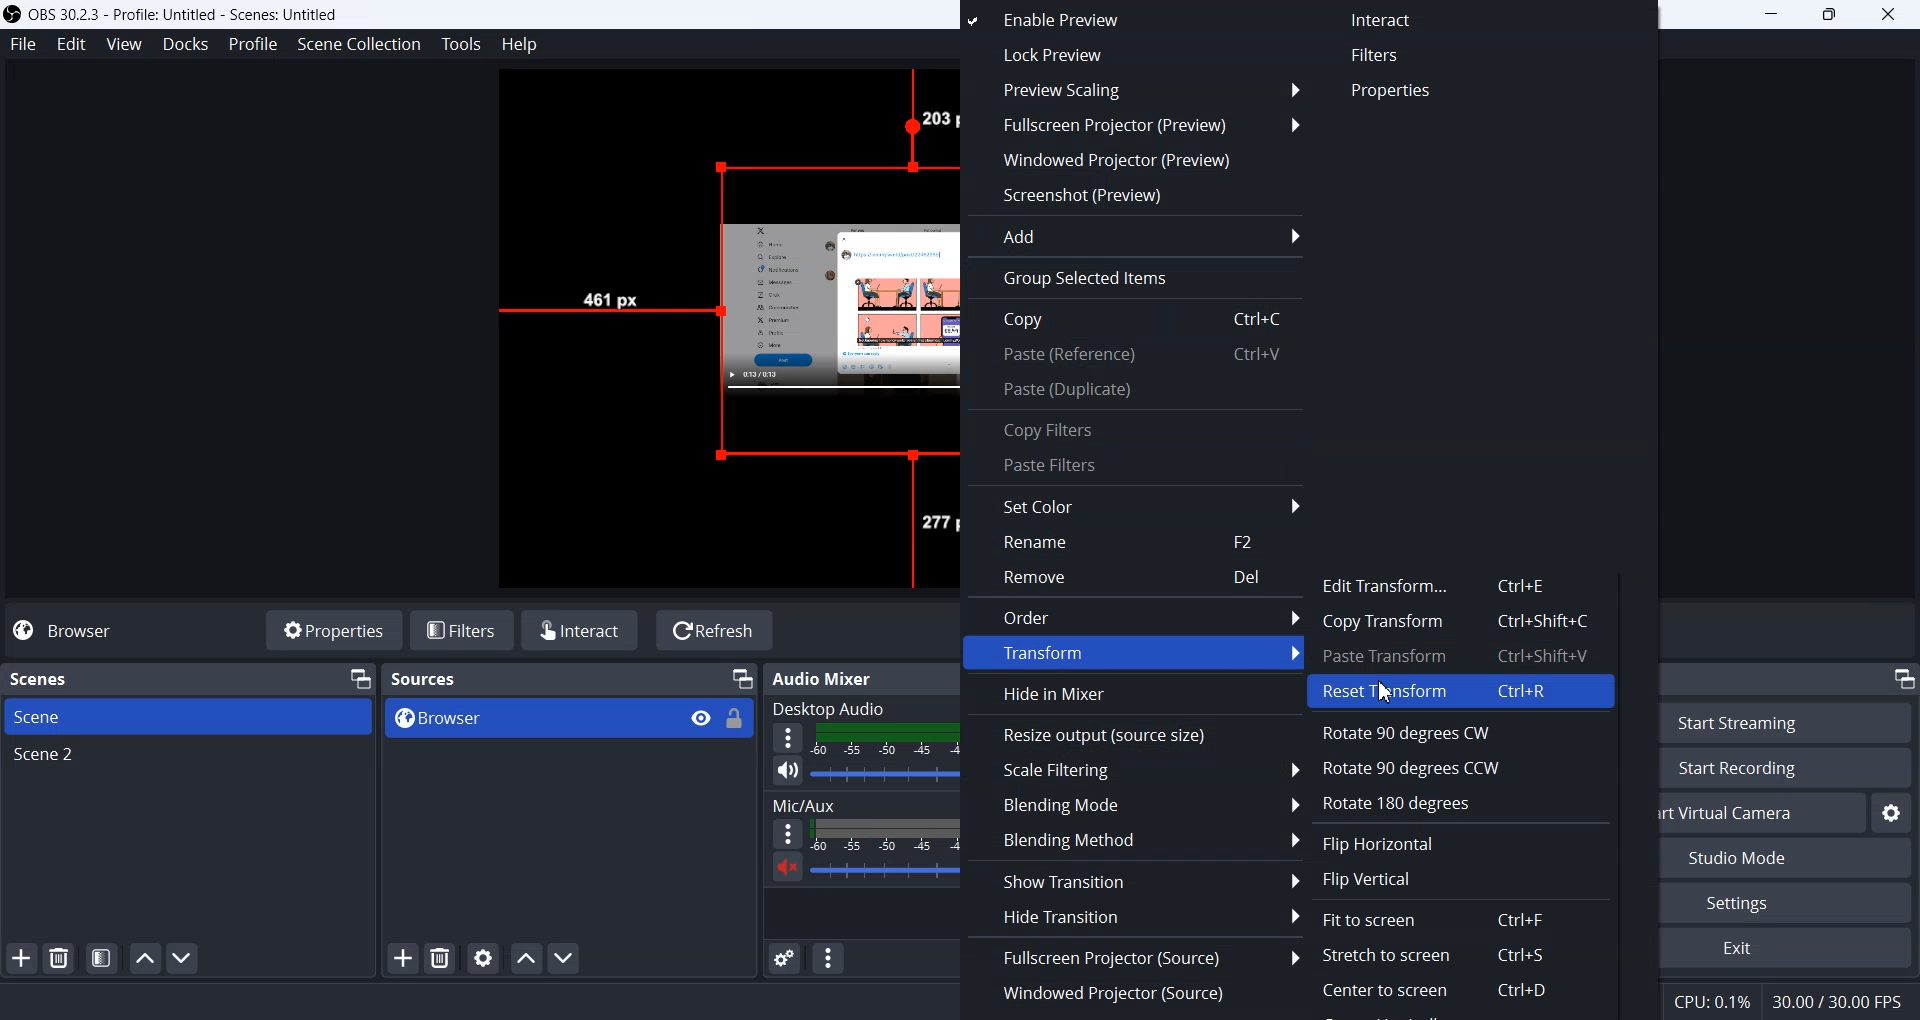  I want to click on Close, so click(1897, 15).